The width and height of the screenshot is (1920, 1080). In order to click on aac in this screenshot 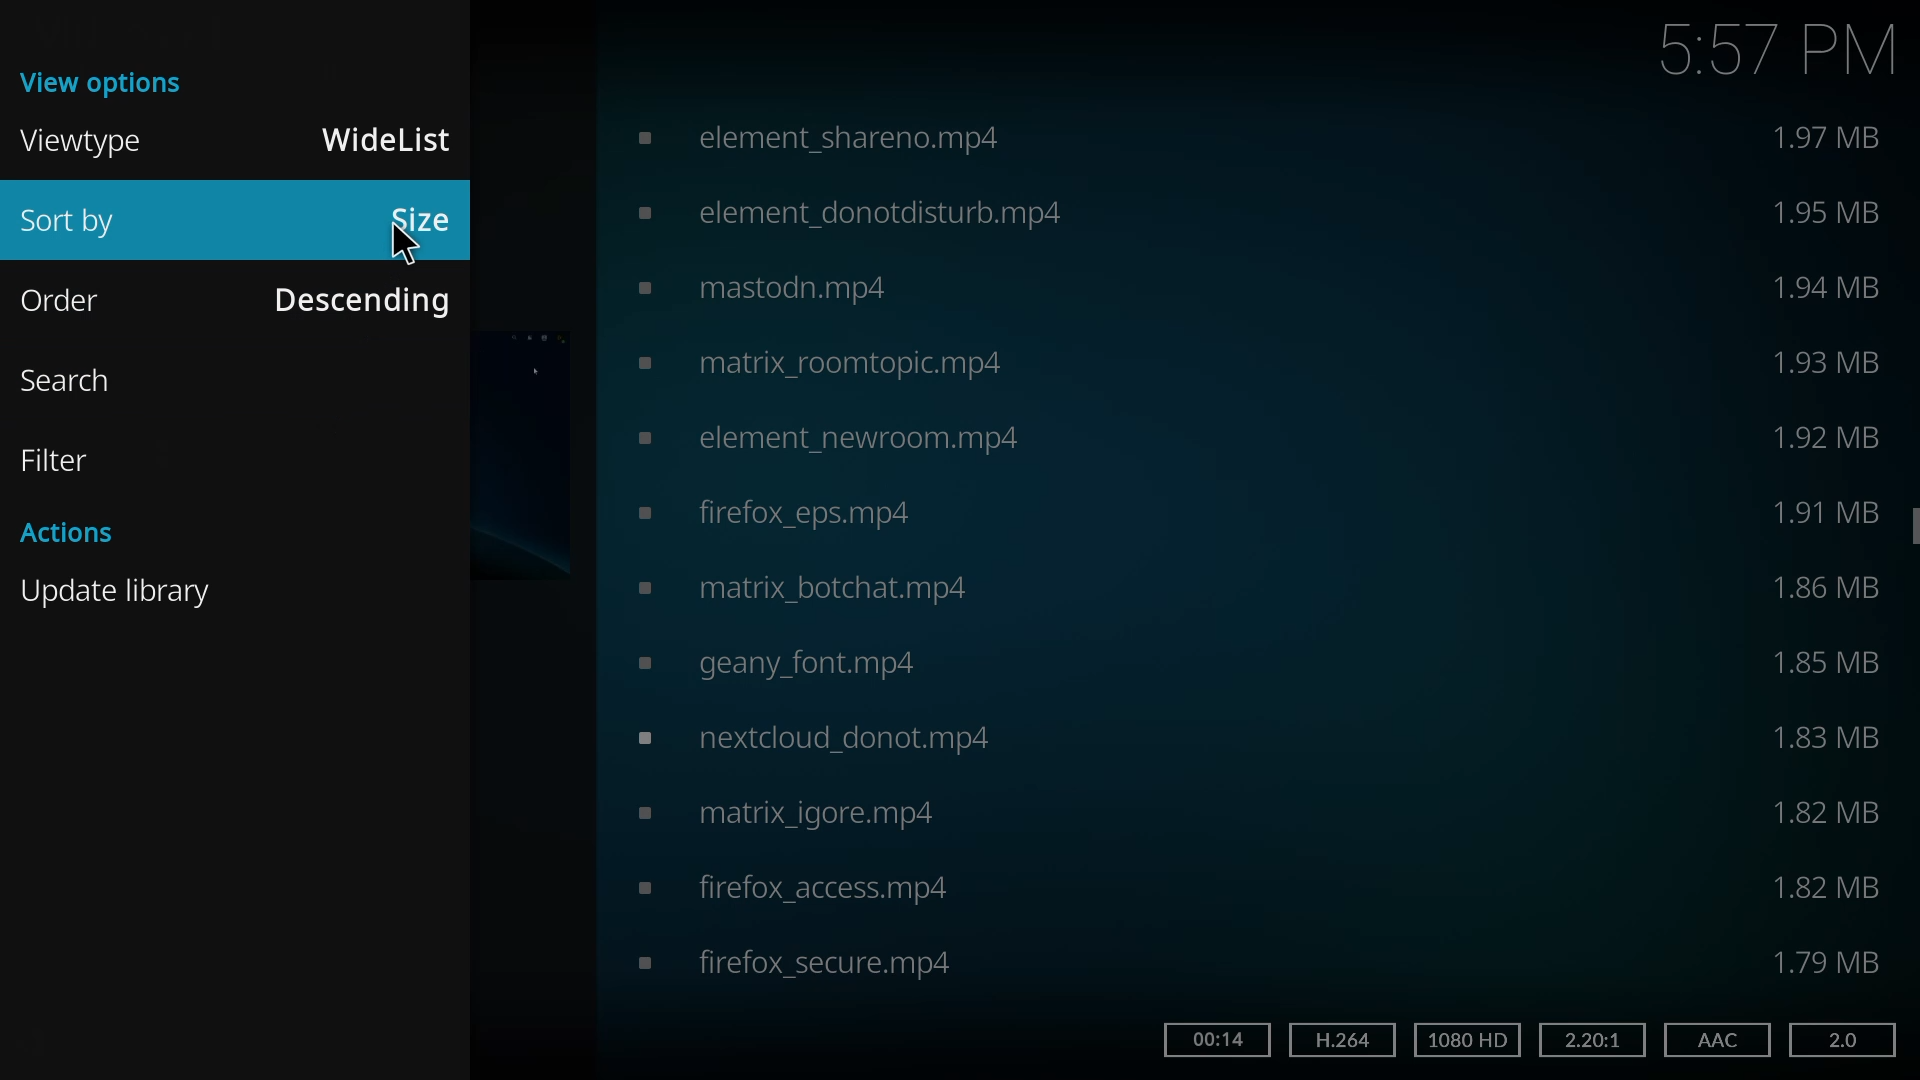, I will do `click(1714, 1040)`.